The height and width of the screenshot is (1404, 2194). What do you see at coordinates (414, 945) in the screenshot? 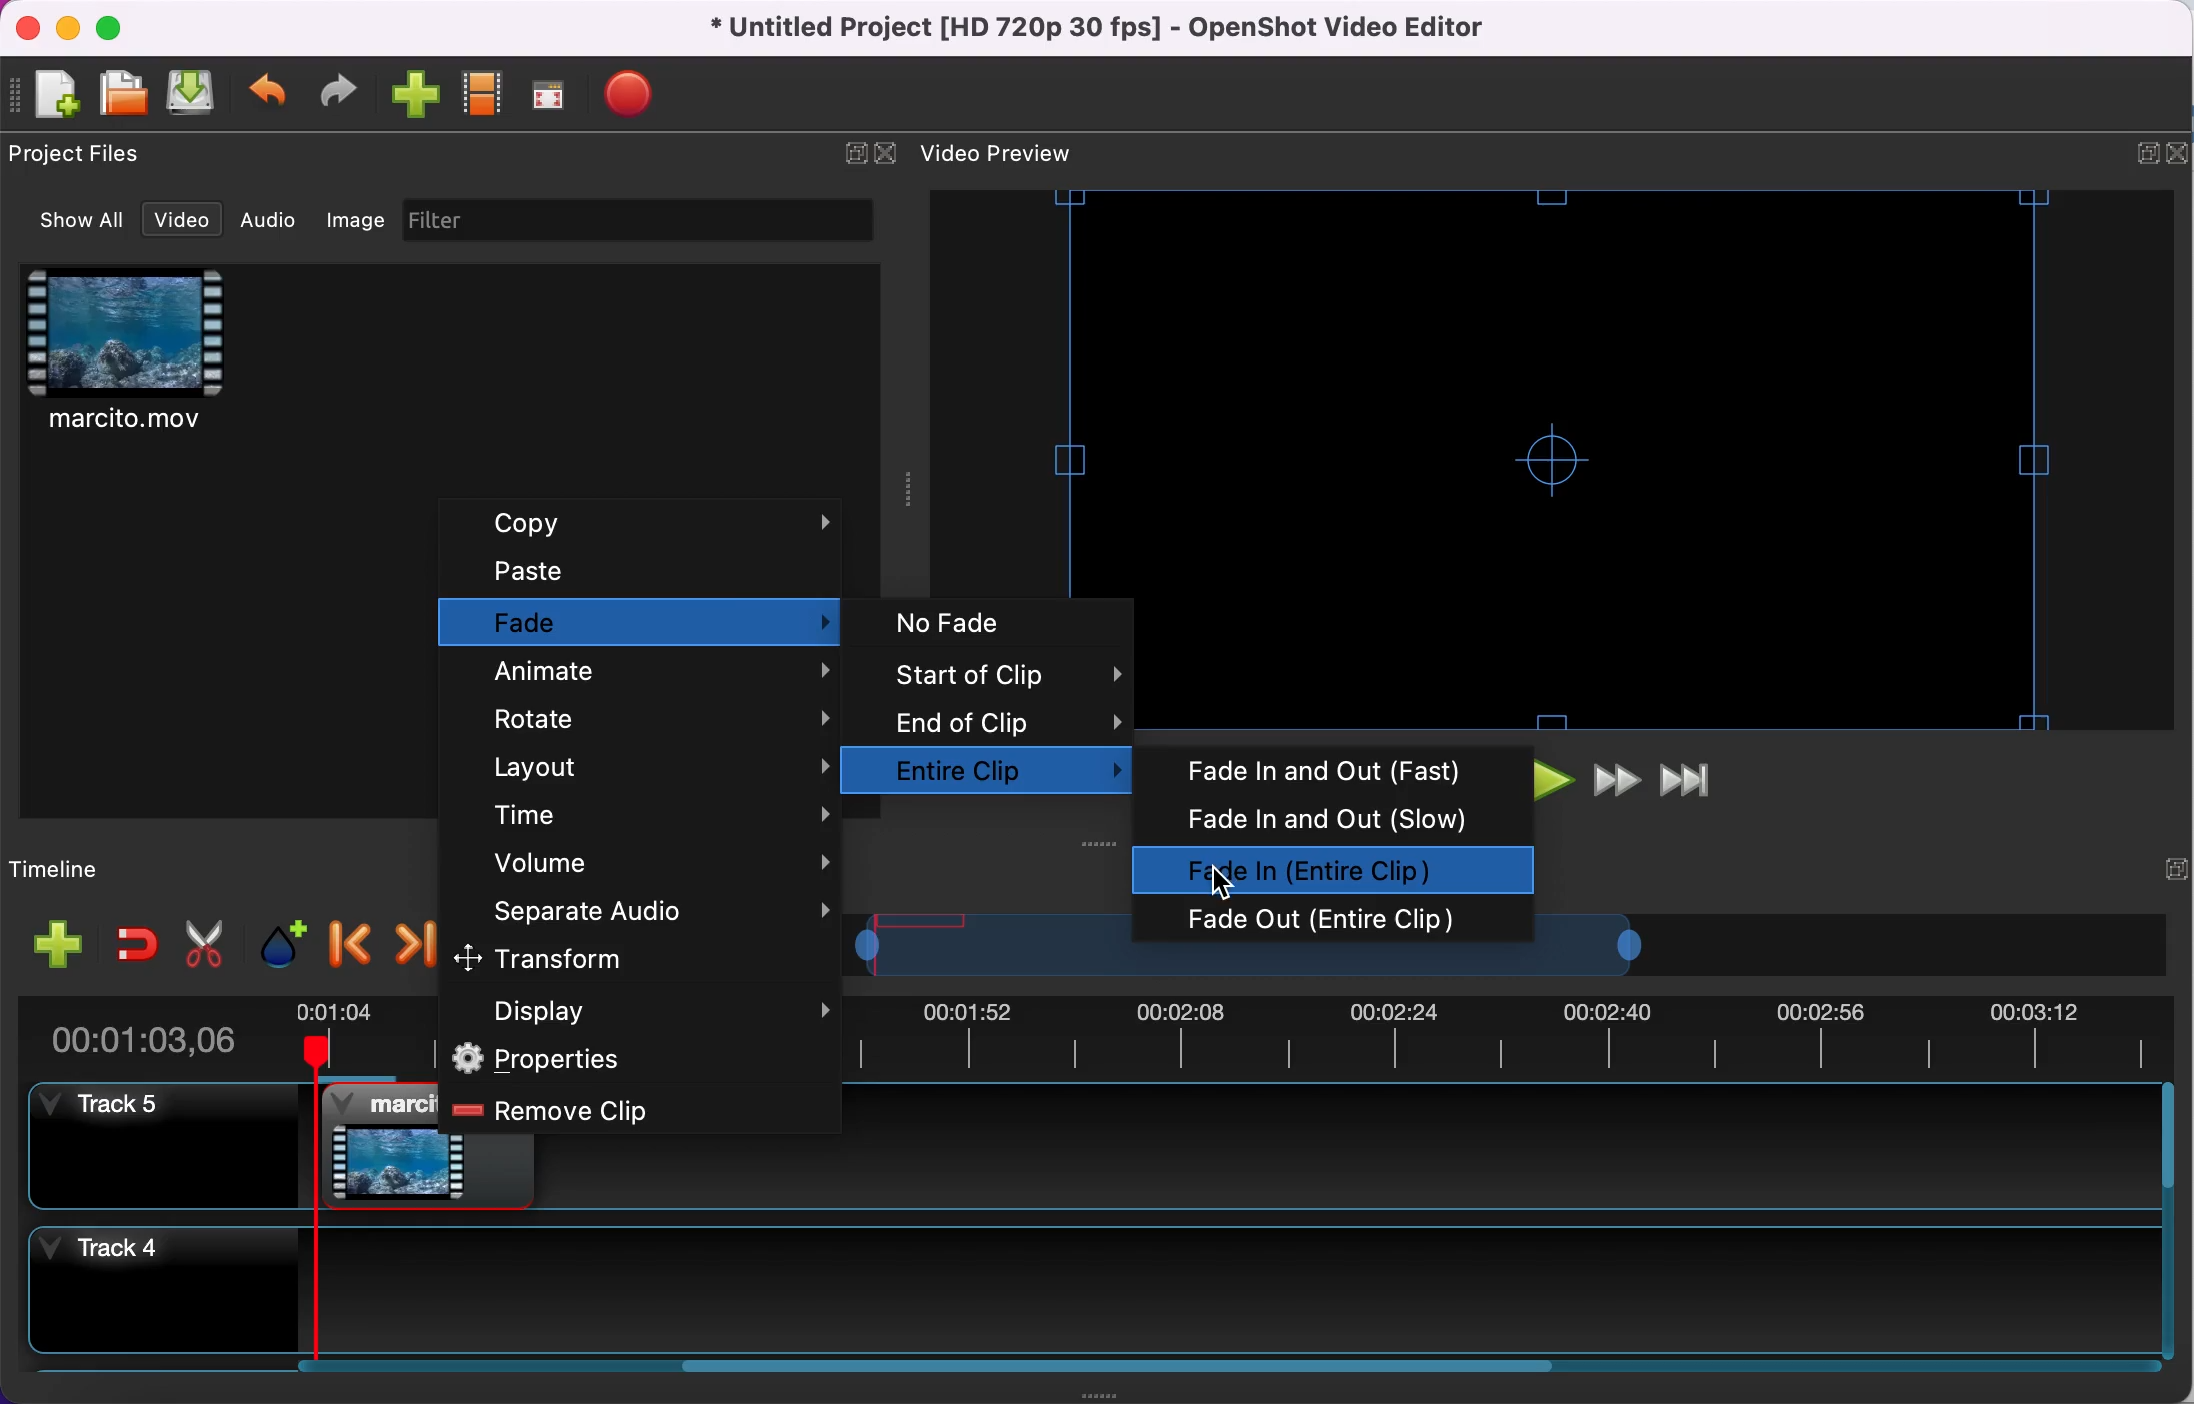
I see `next marker` at bounding box center [414, 945].